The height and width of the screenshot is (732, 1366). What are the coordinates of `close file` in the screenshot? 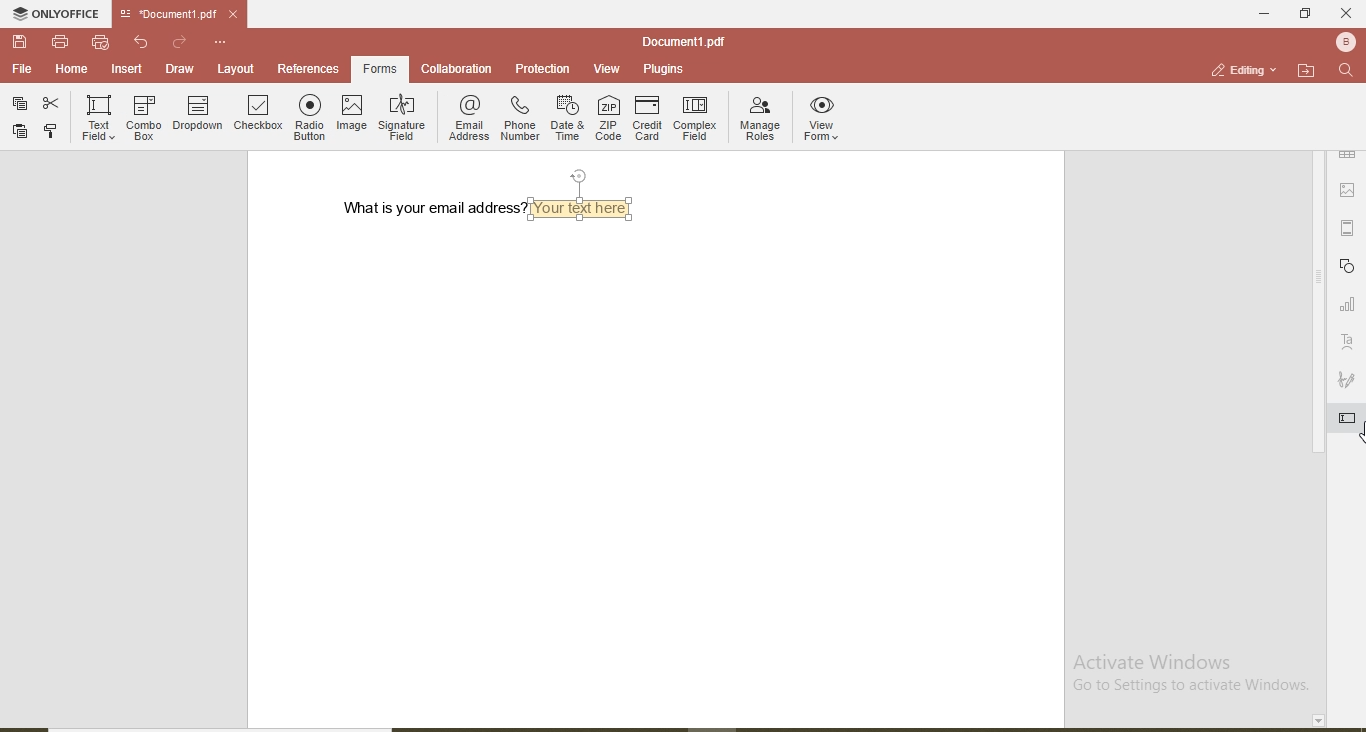 It's located at (240, 14).